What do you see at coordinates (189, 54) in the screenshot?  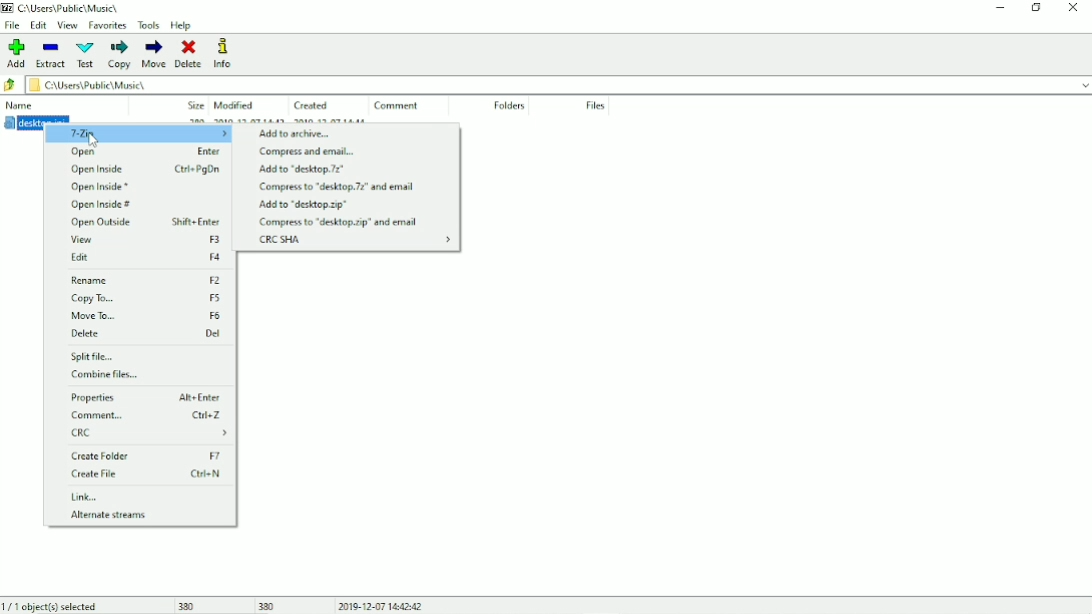 I see `Delete` at bounding box center [189, 54].